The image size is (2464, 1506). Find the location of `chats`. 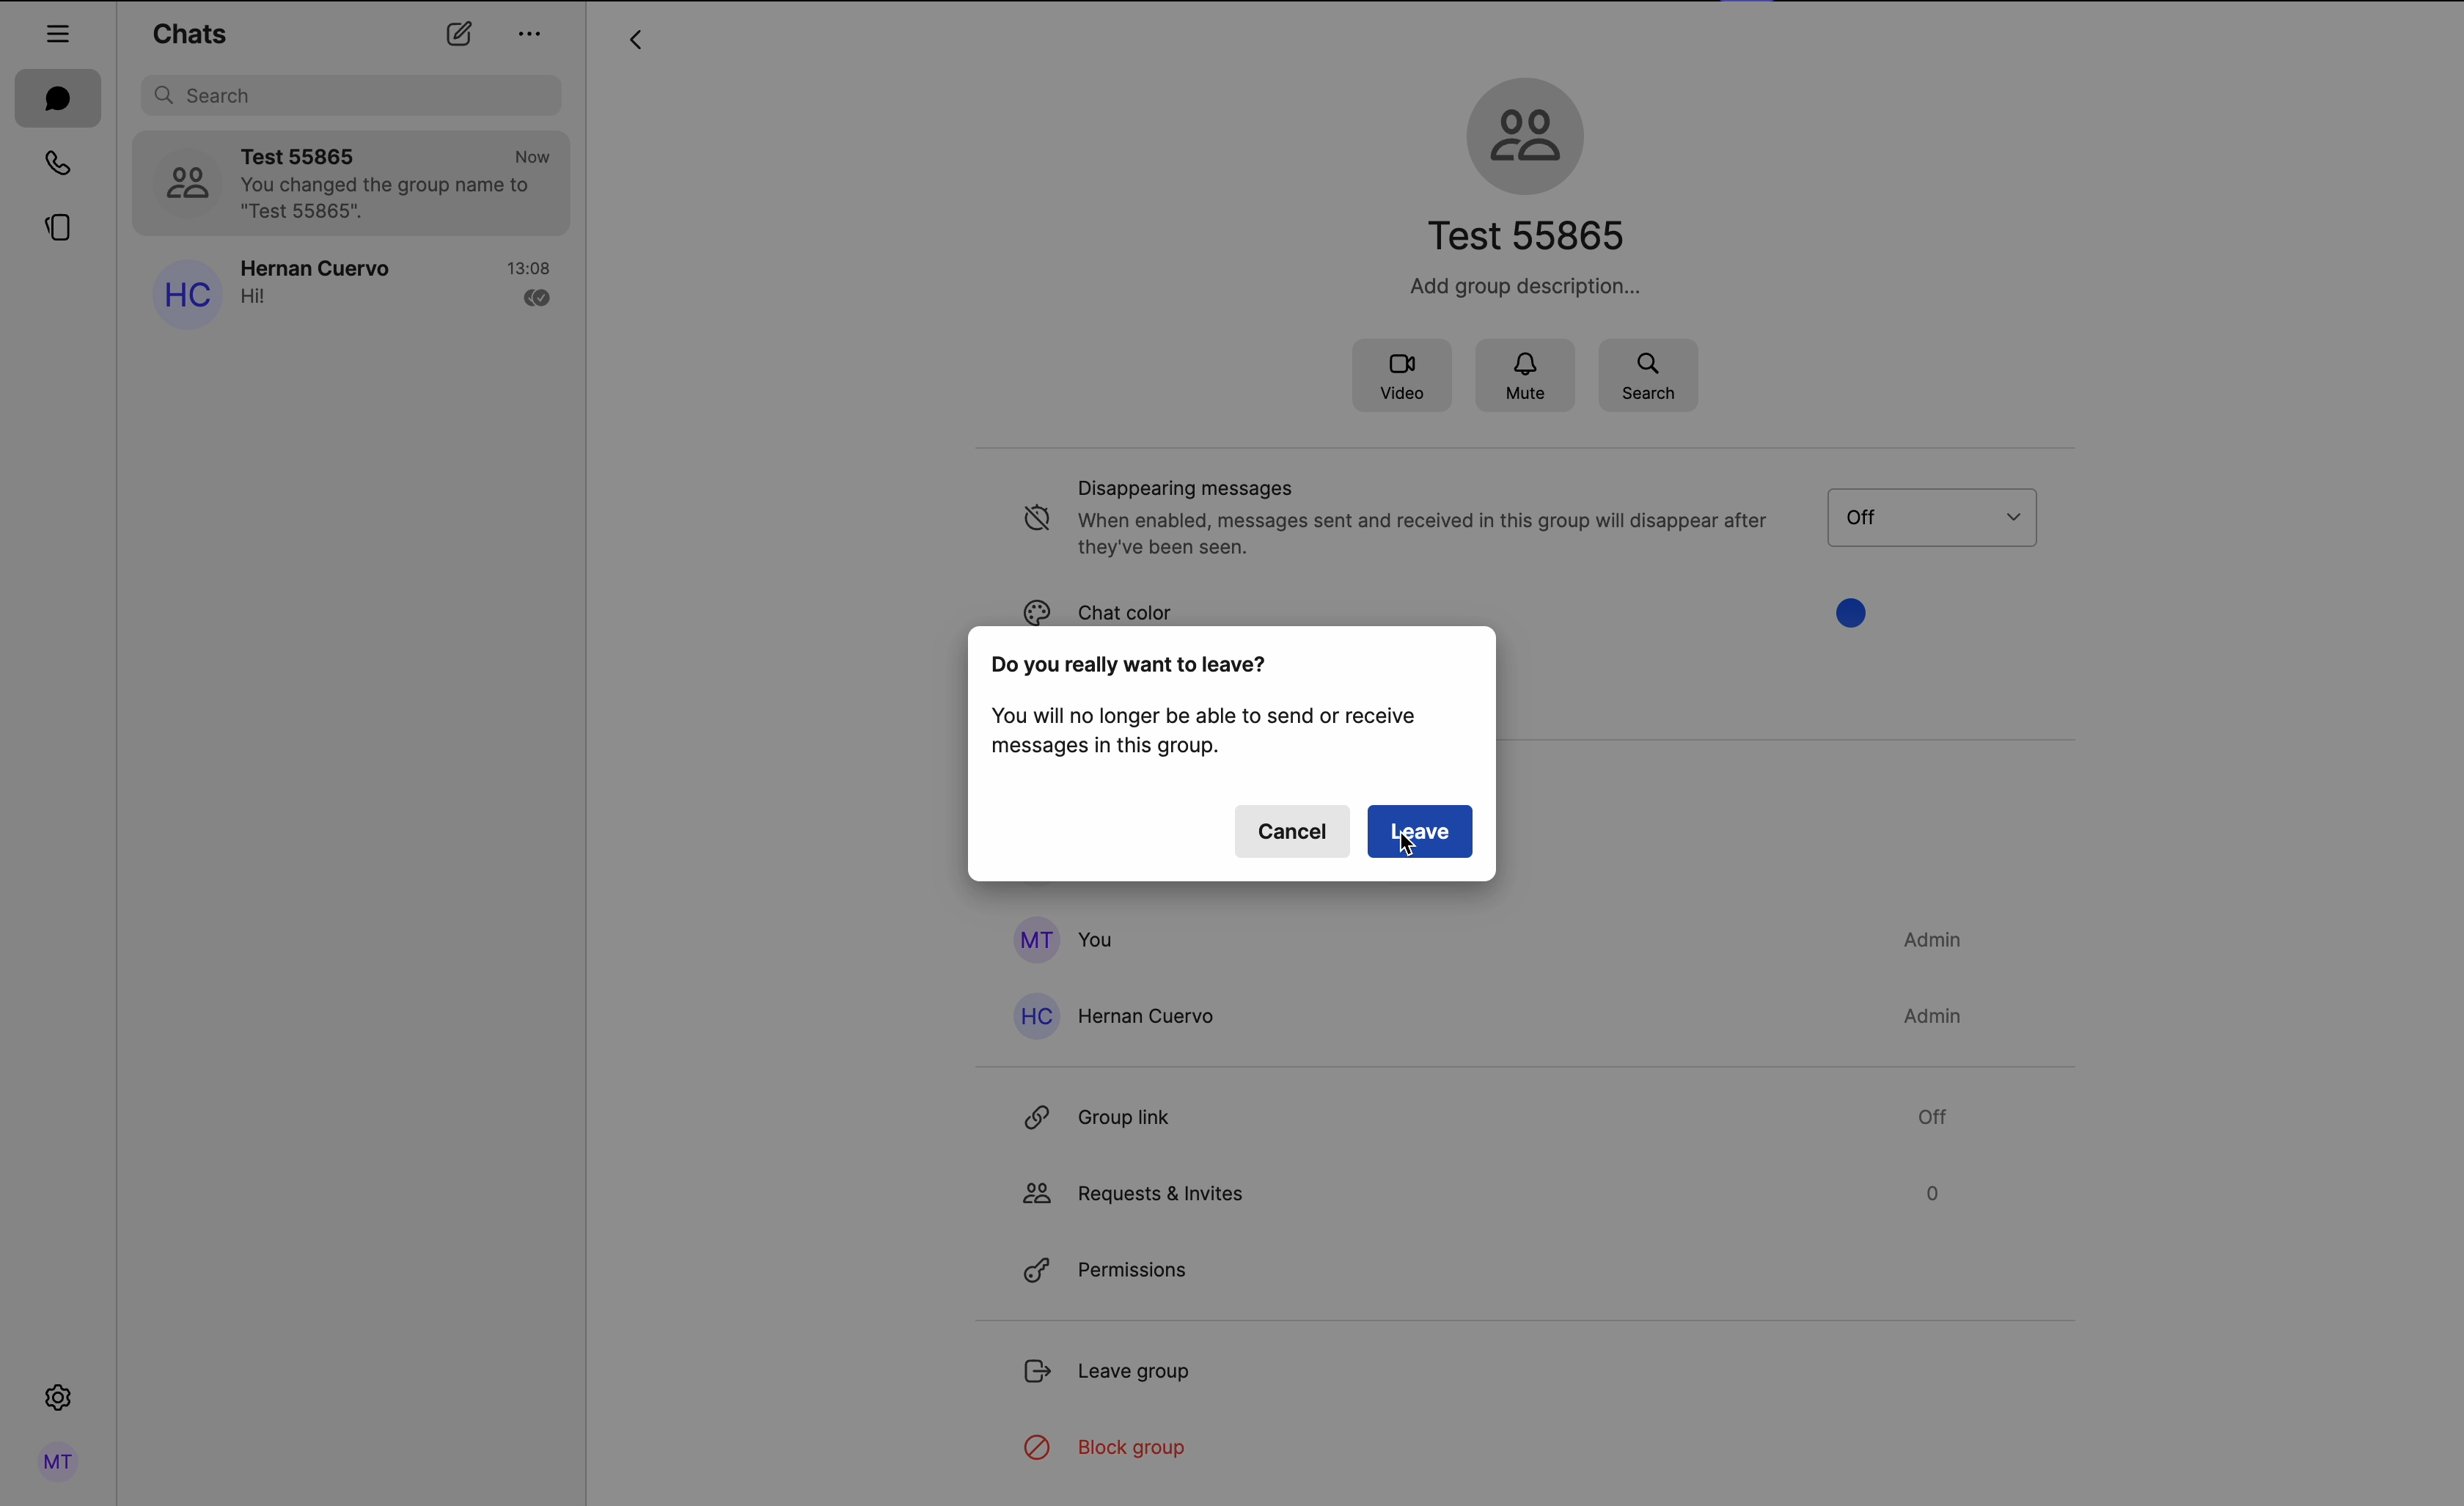

chats is located at coordinates (57, 97).